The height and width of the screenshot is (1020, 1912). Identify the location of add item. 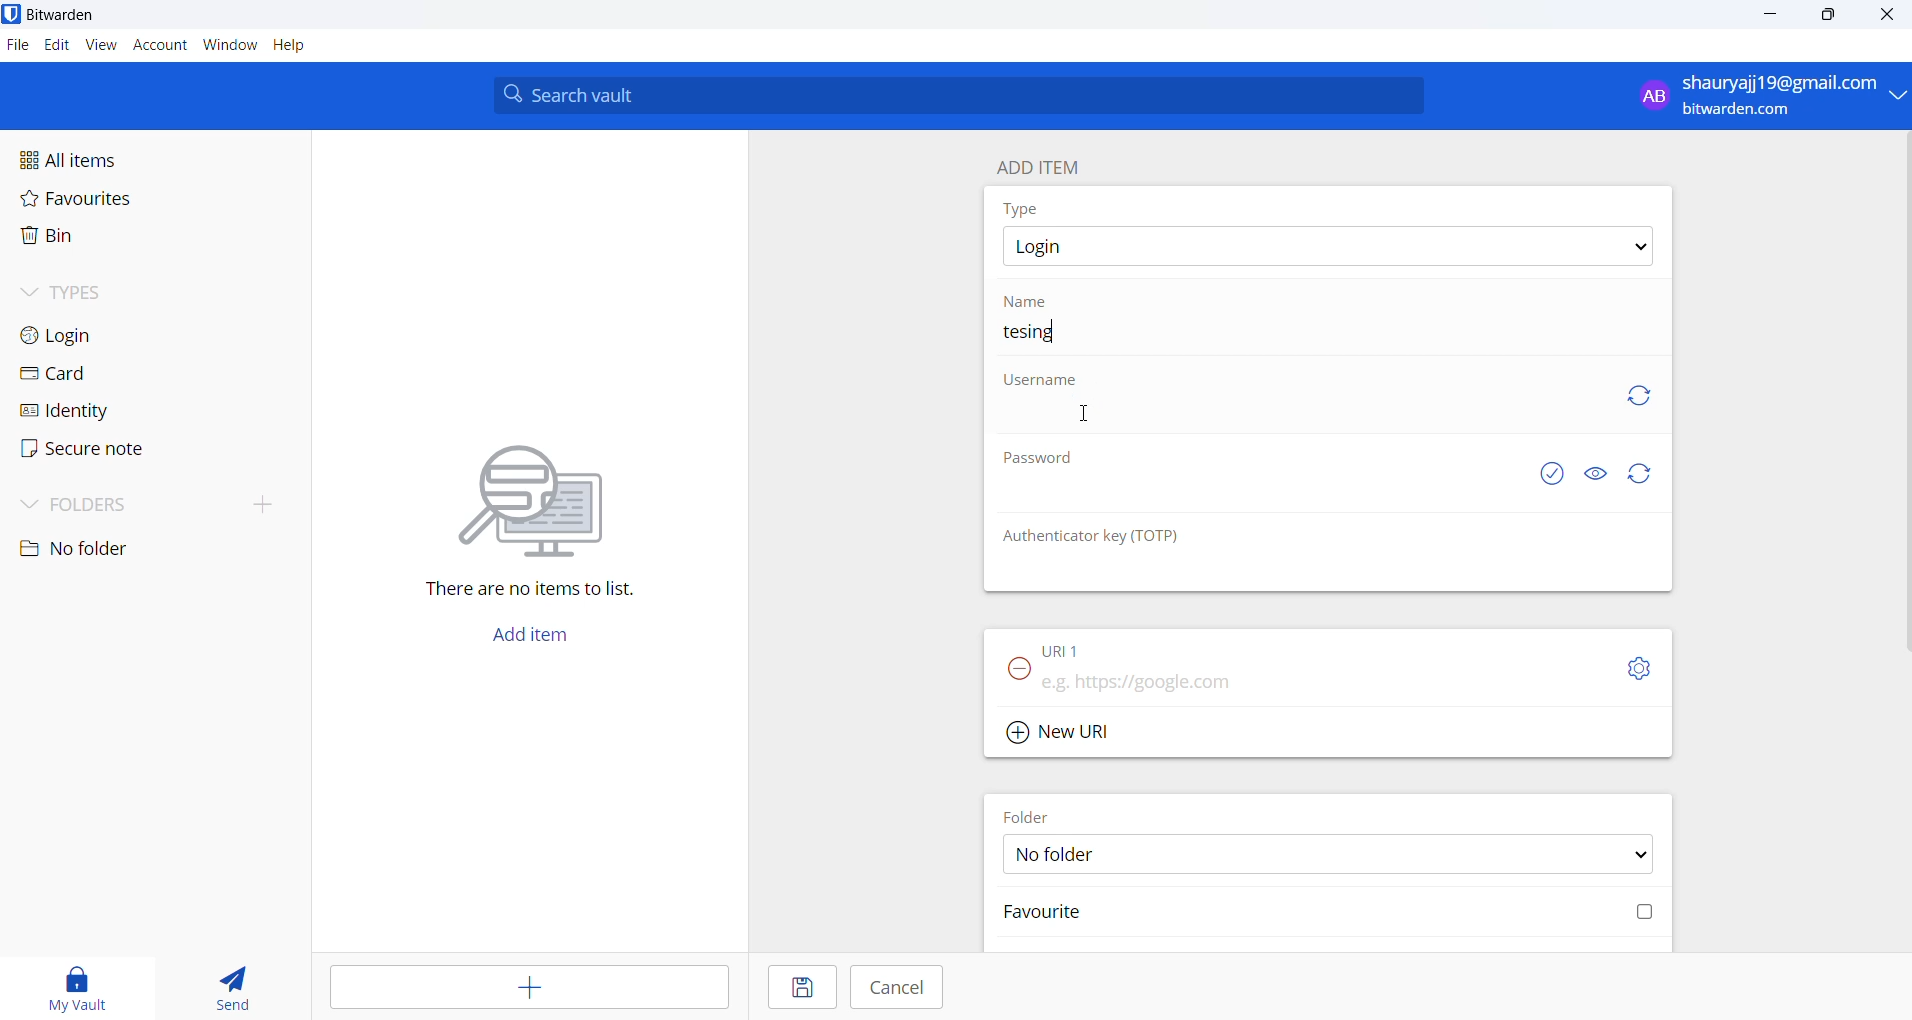
(526, 986).